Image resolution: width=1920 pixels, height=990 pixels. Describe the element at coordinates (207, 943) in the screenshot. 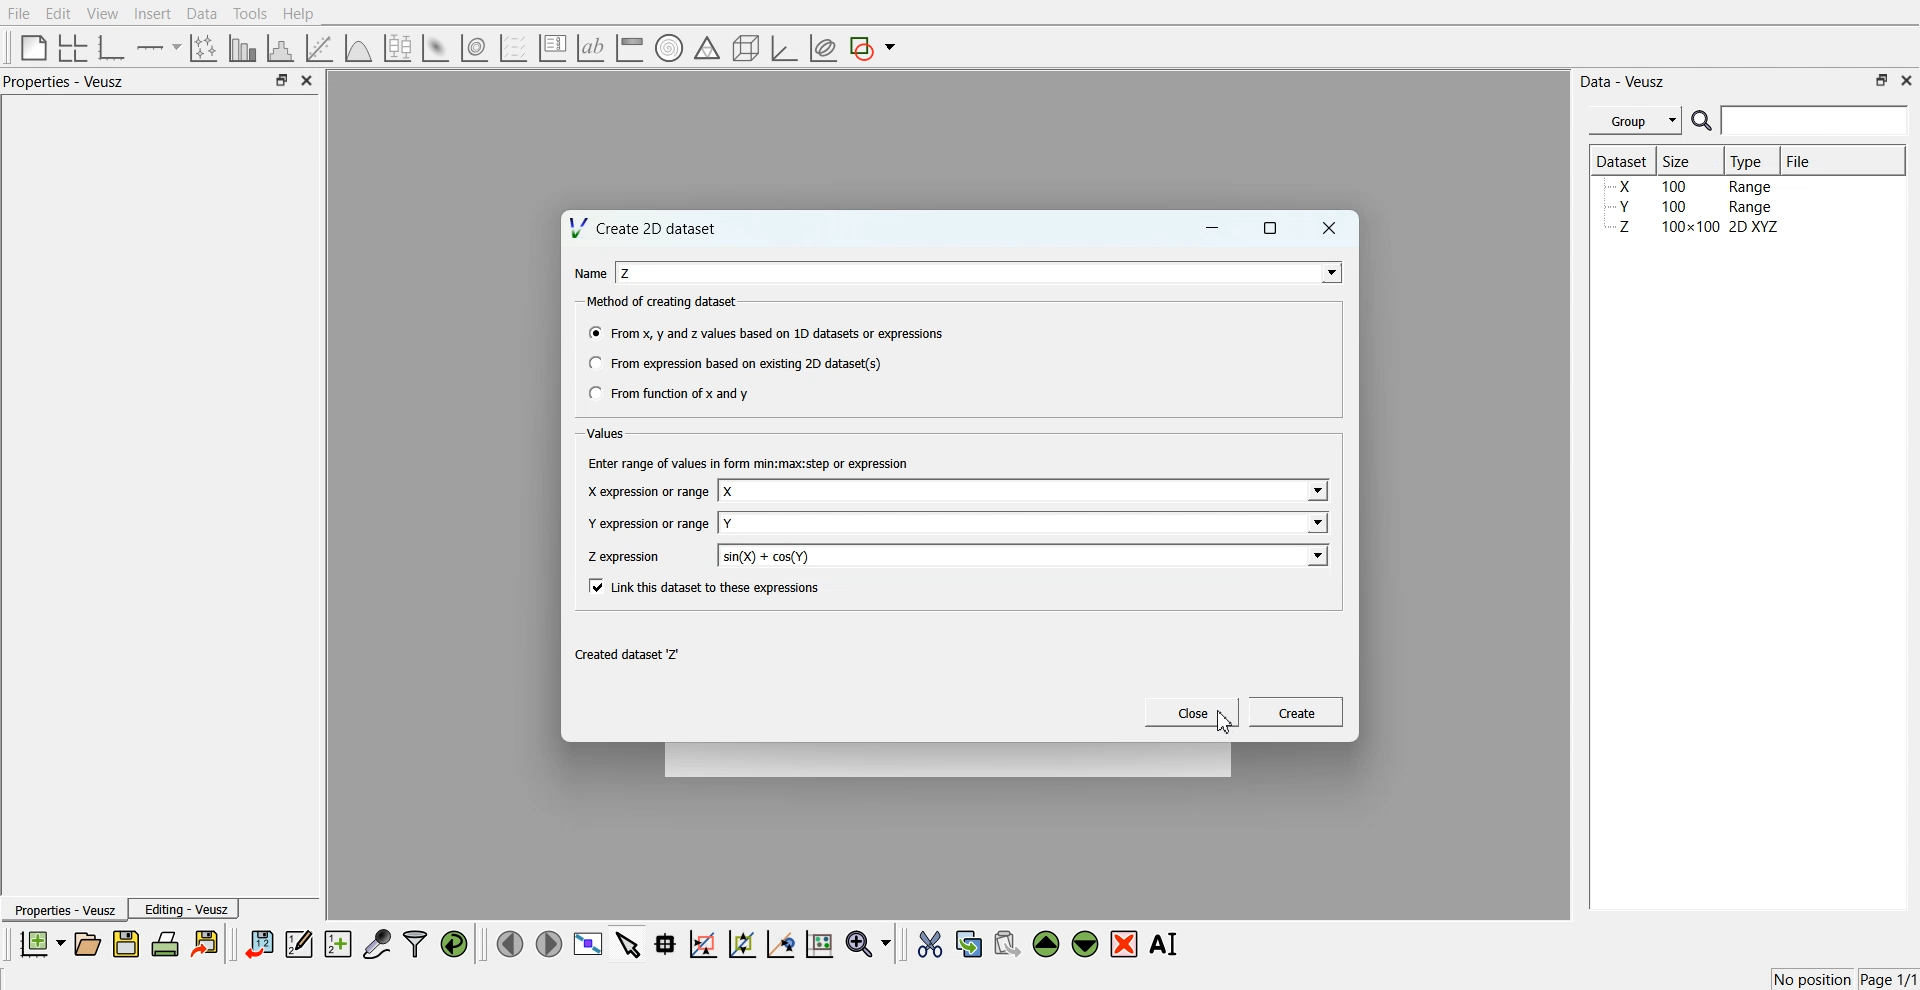

I see `Export to graphic format` at that location.